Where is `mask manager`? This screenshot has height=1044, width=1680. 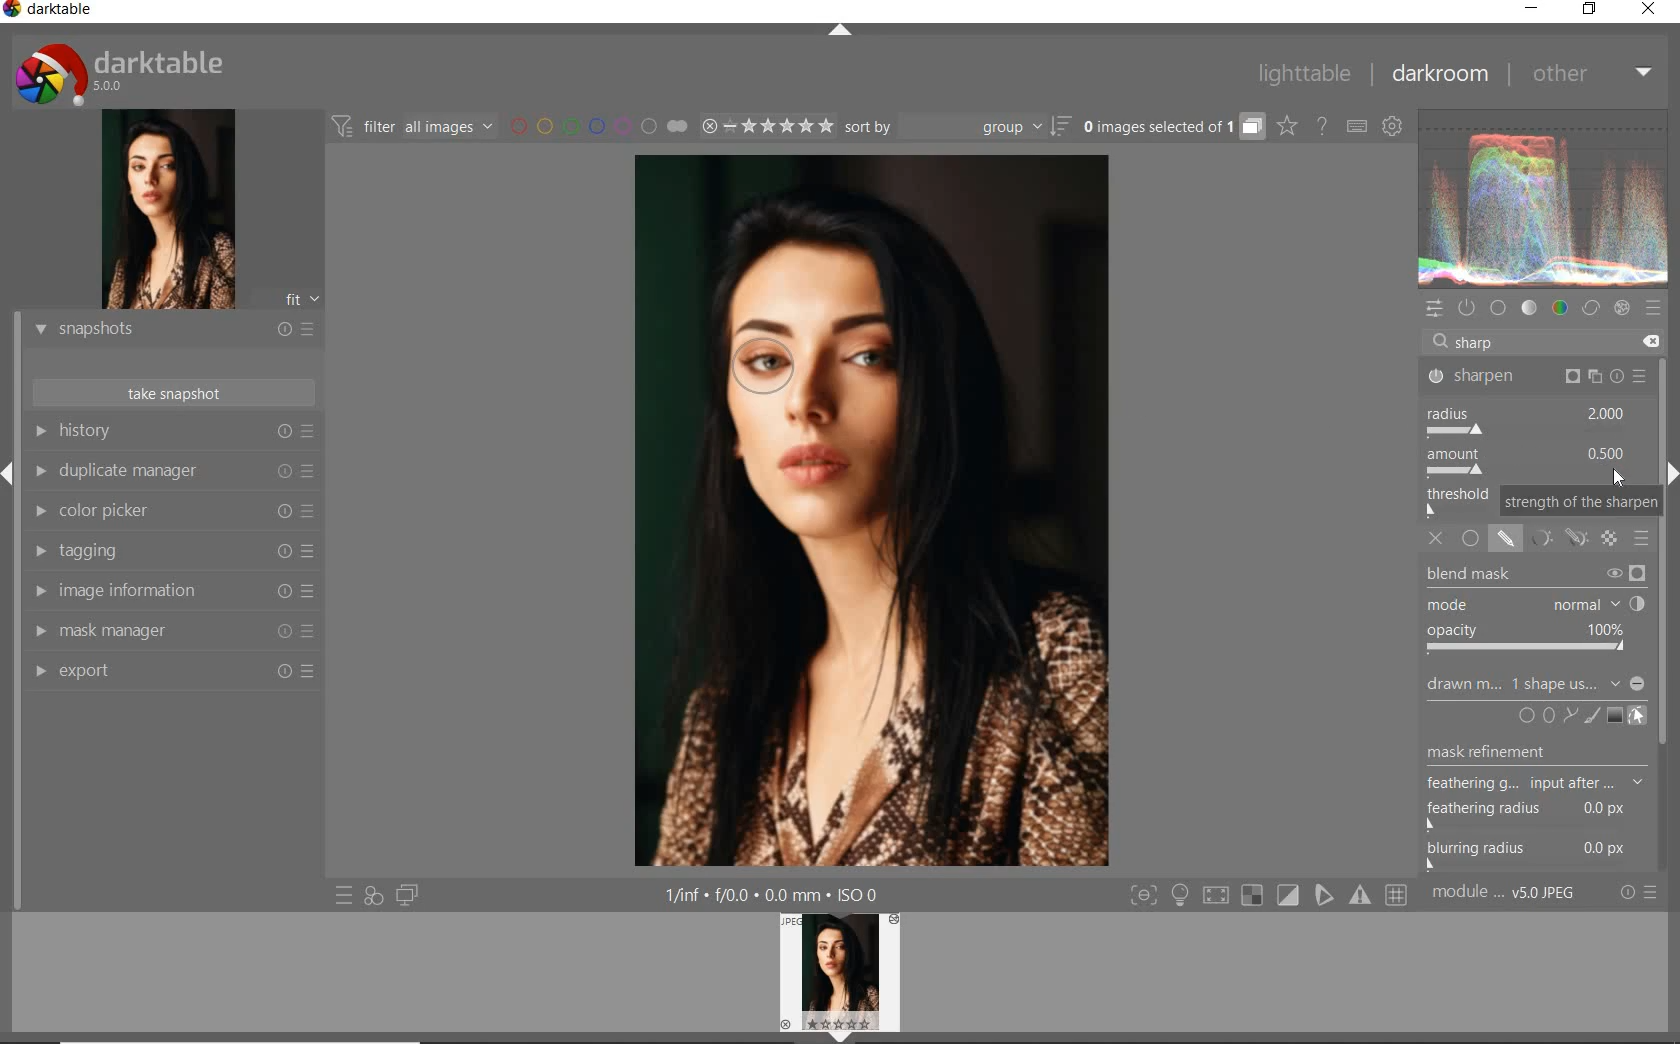 mask manager is located at coordinates (172, 631).